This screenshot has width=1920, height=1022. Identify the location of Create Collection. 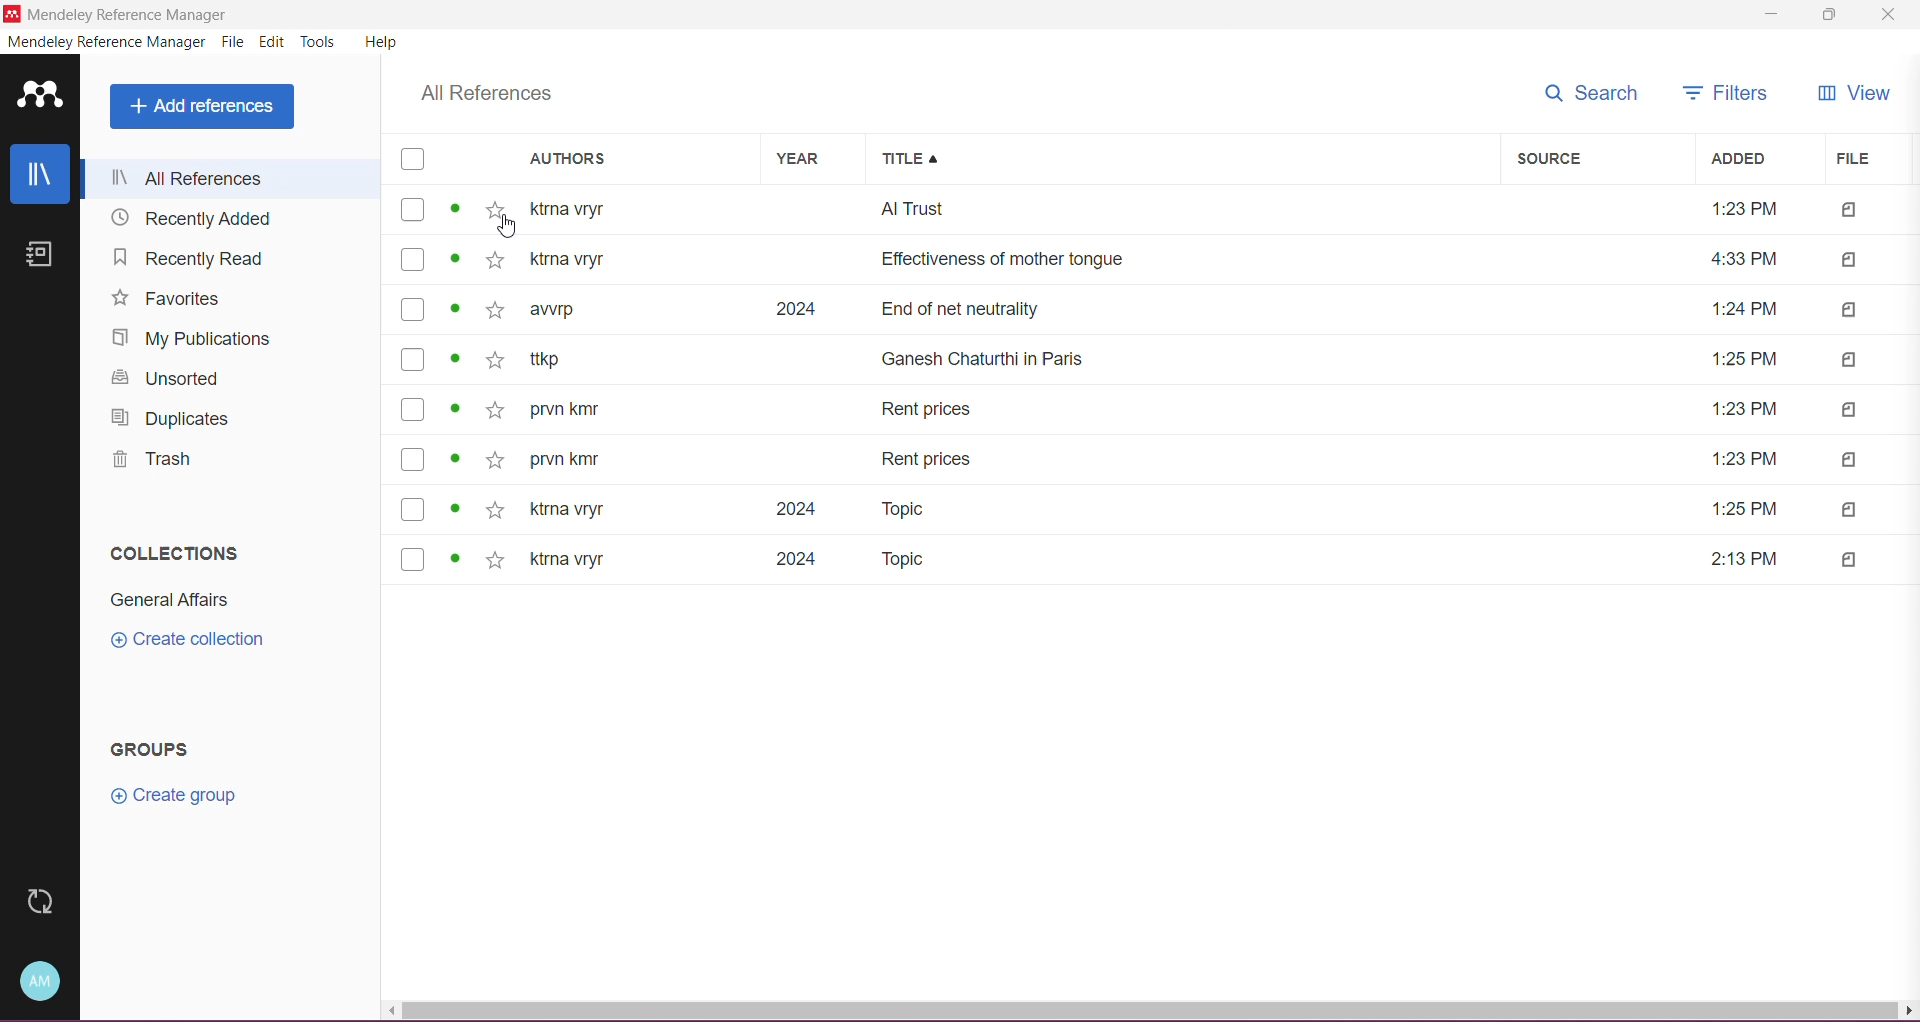
(182, 642).